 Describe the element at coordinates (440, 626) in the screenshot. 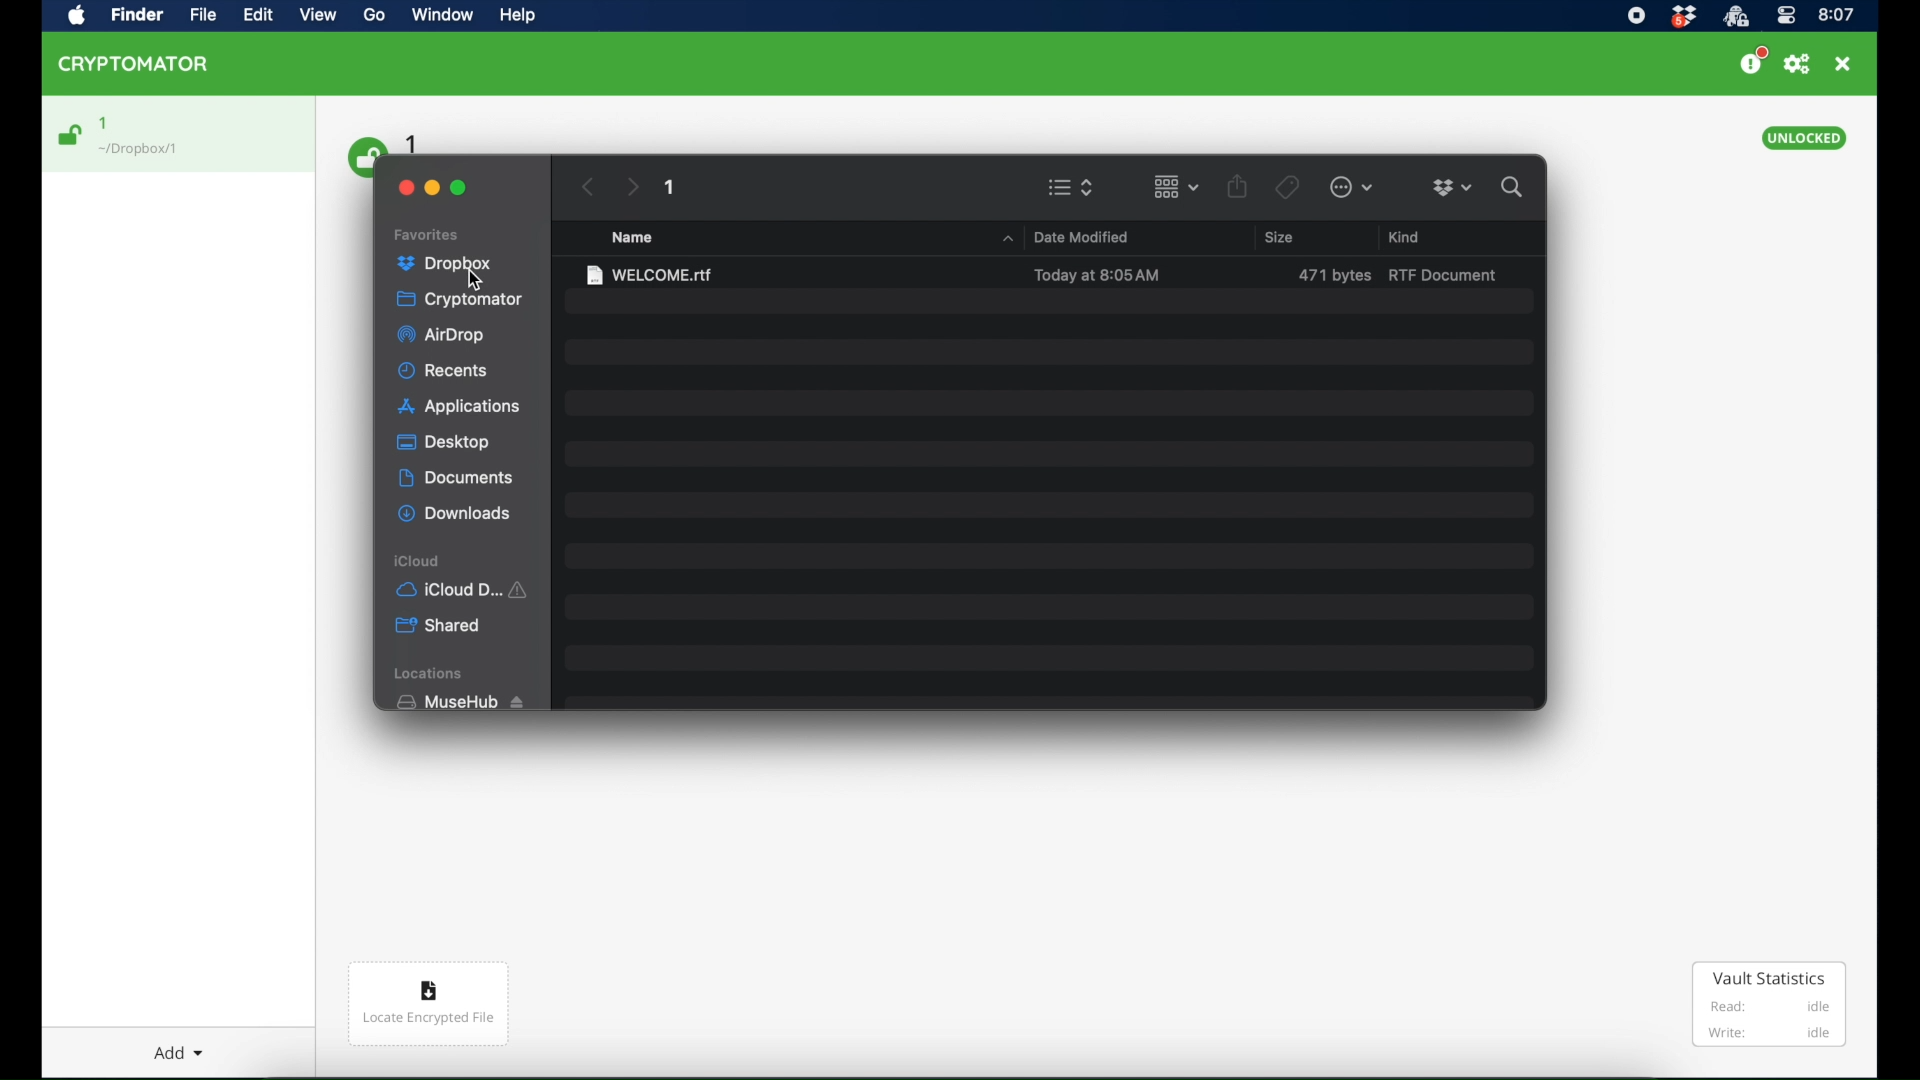

I see `shared` at that location.